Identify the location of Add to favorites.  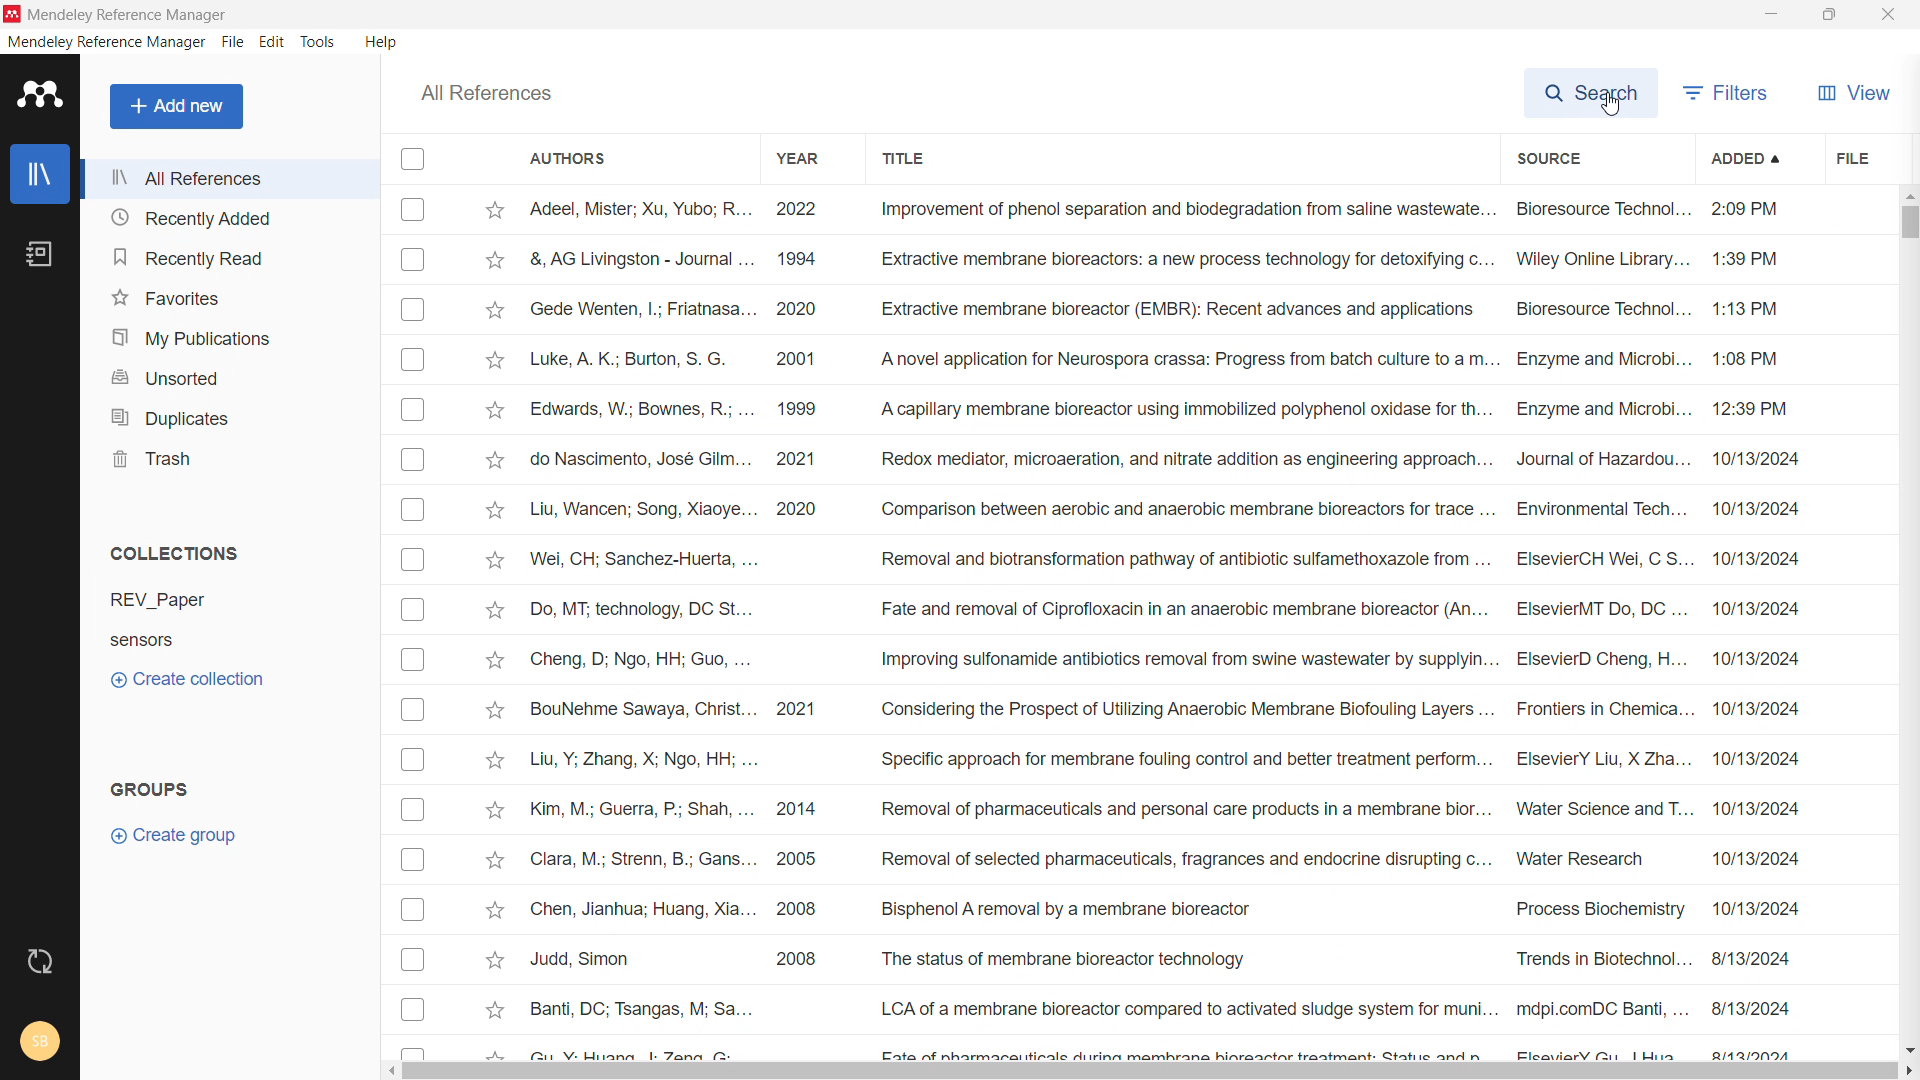
(494, 806).